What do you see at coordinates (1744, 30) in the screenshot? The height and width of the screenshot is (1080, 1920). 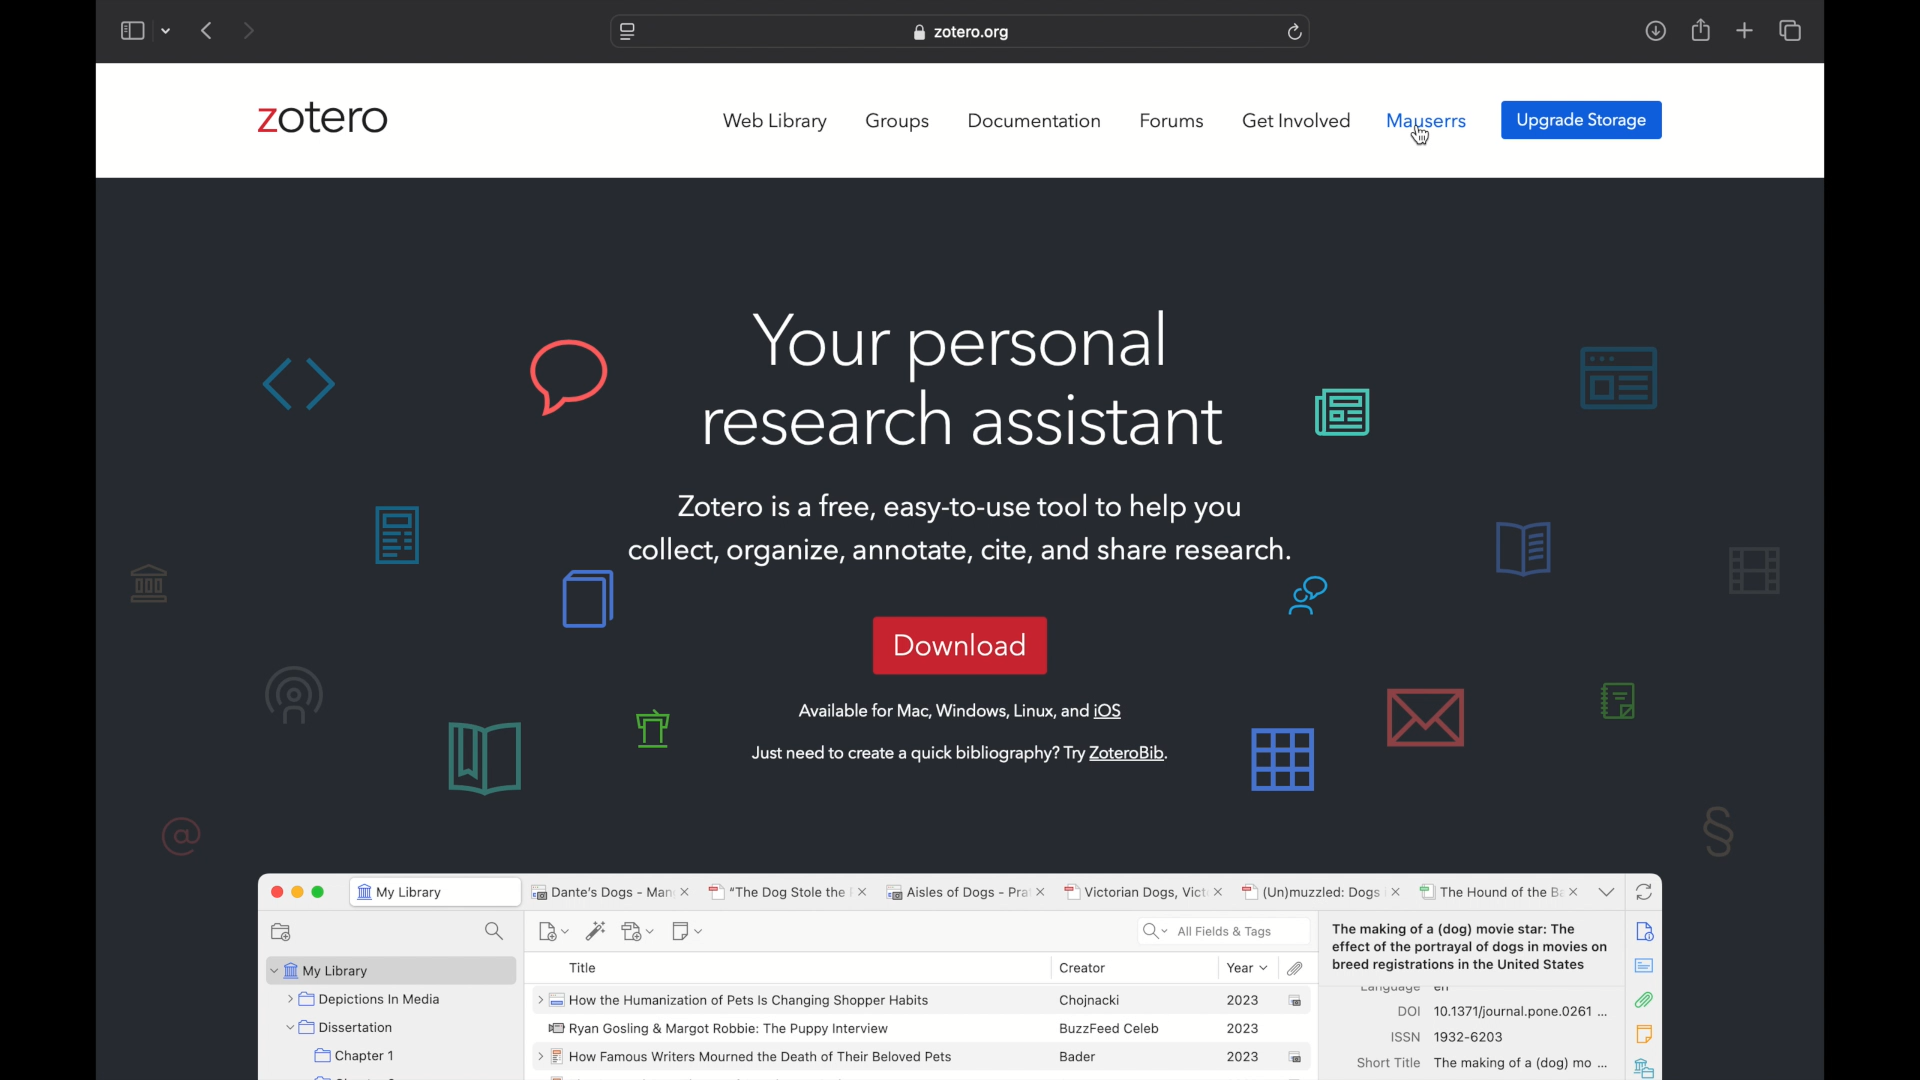 I see `add` at bounding box center [1744, 30].